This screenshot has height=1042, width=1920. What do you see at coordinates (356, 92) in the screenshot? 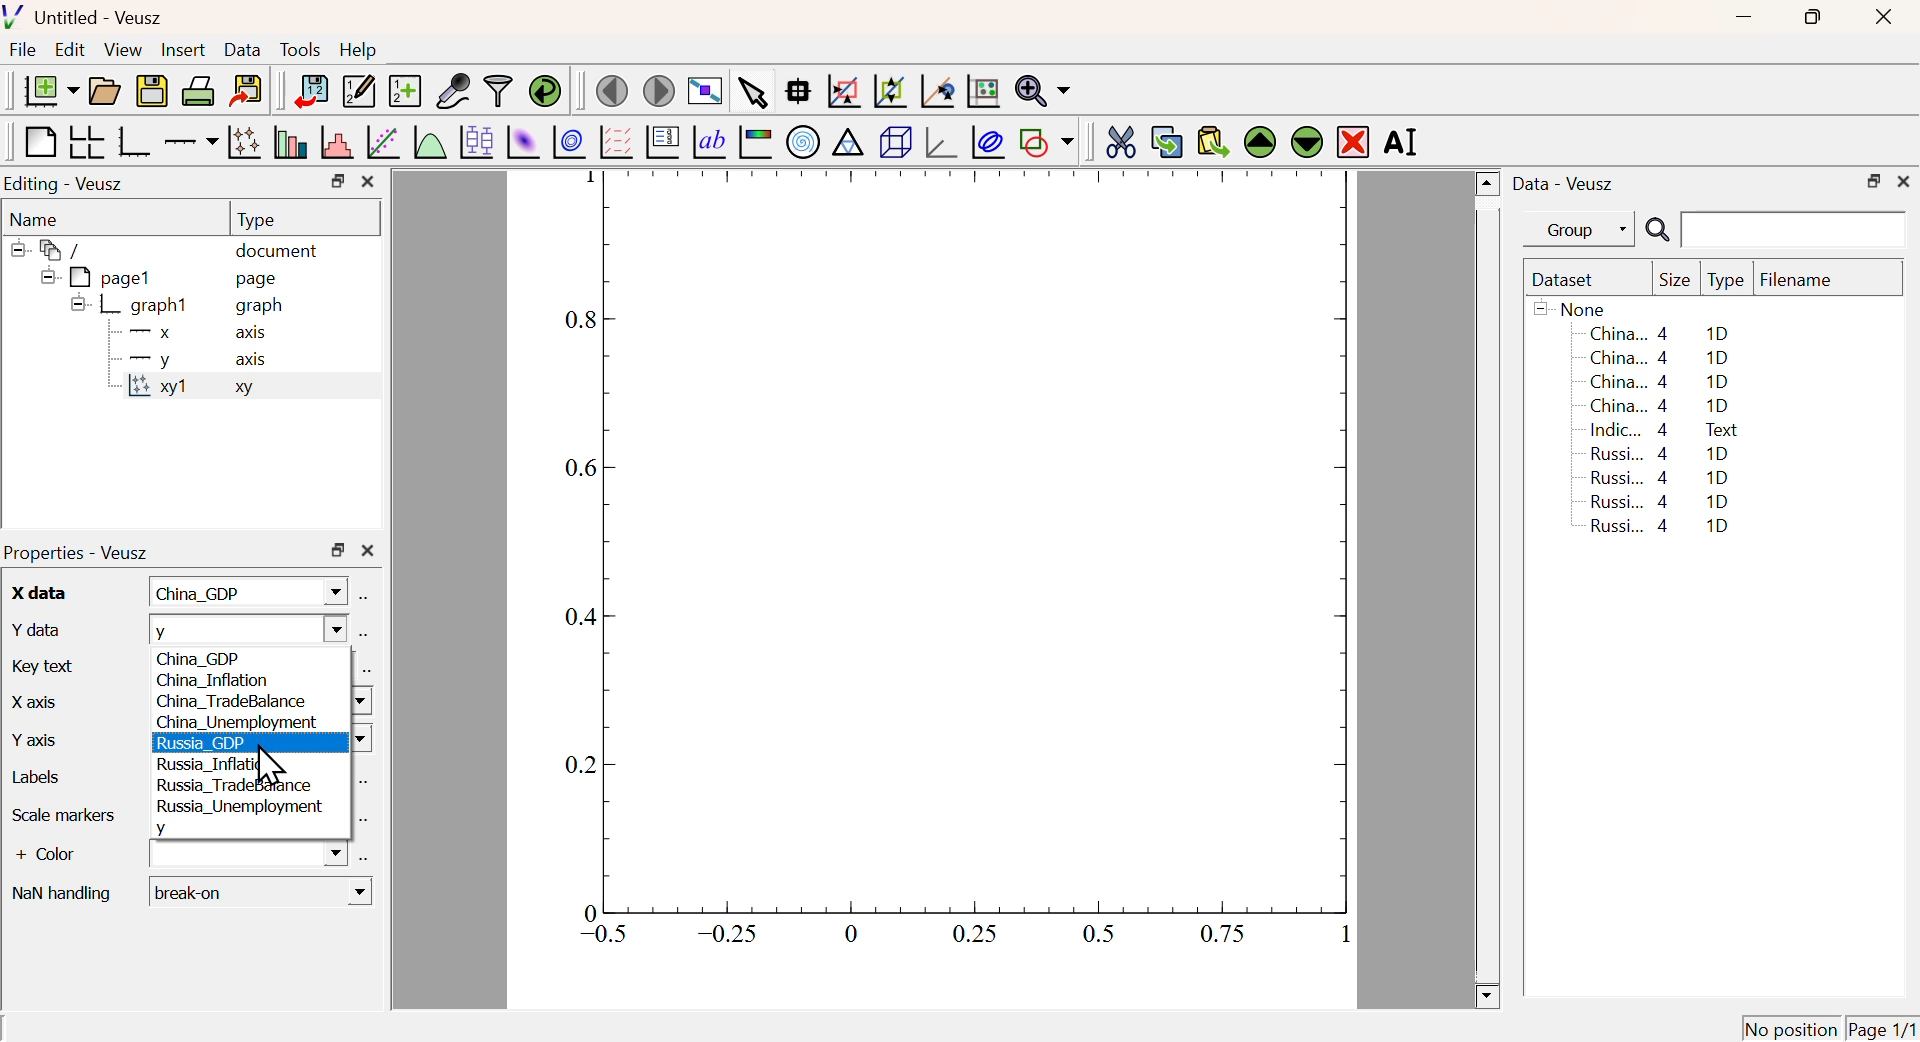
I see `Edit or add new data sets` at bounding box center [356, 92].